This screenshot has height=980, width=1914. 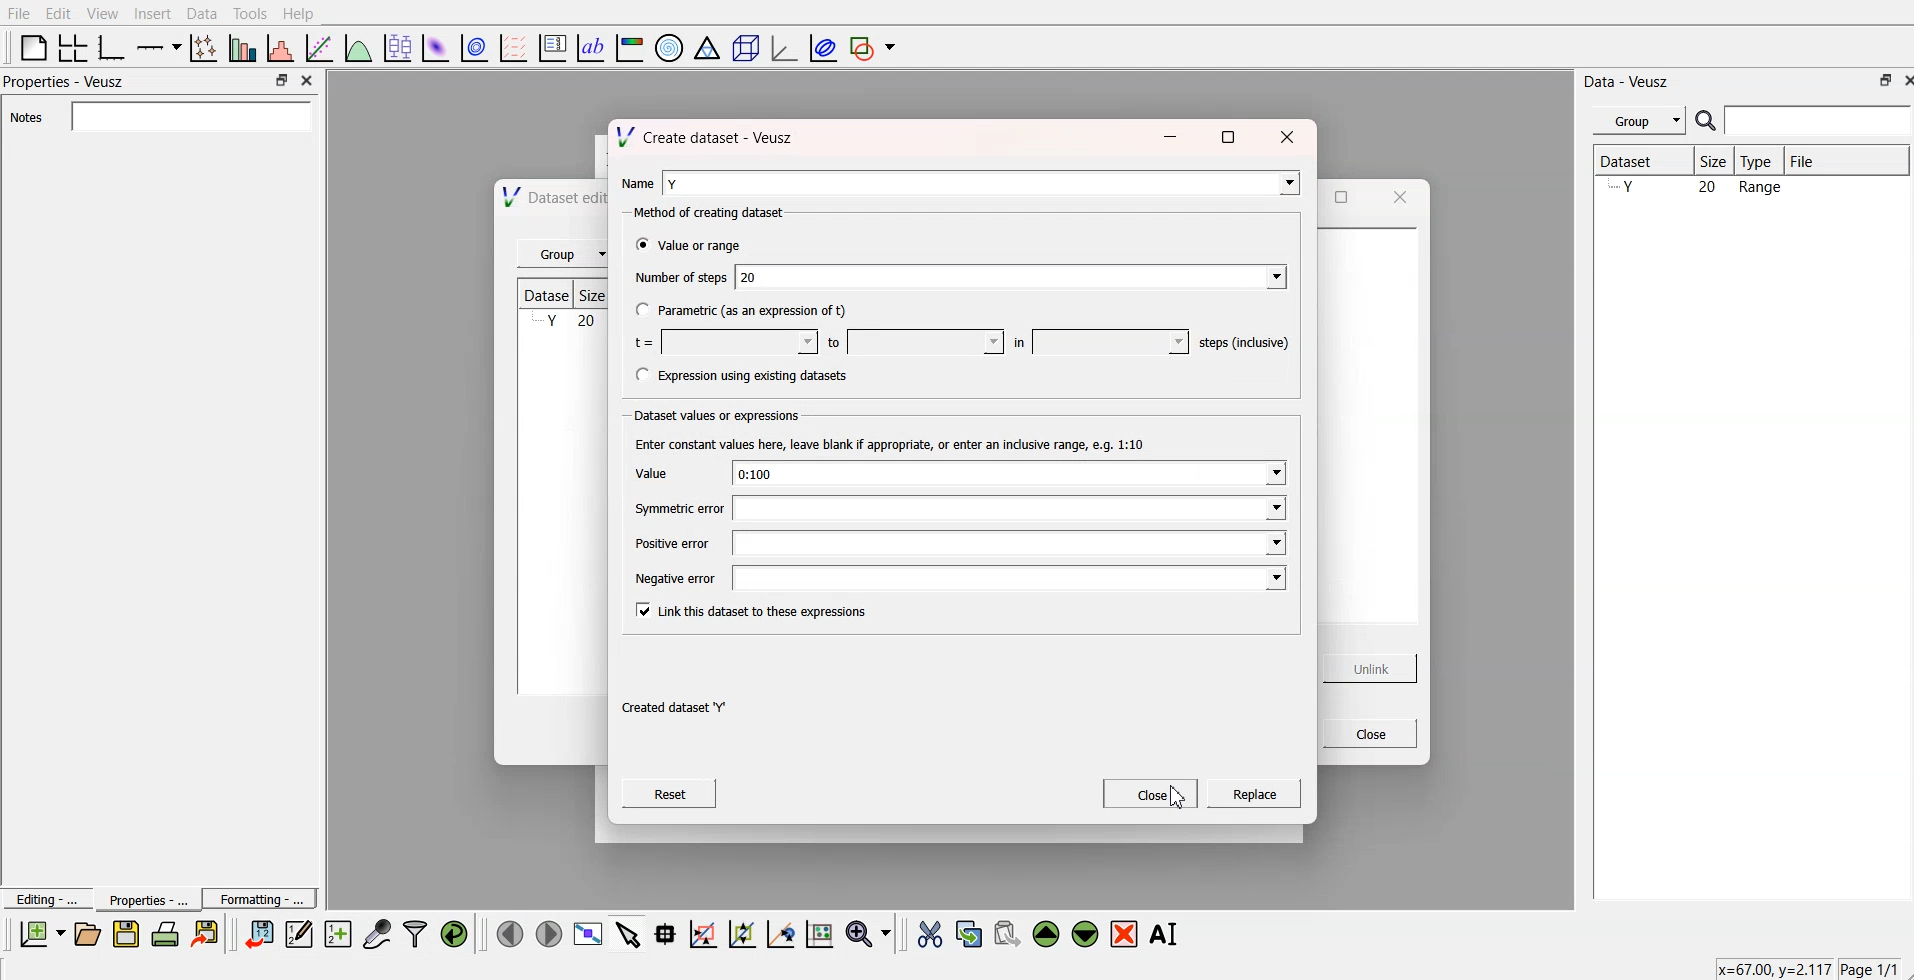 I want to click on Move to previous page, so click(x=507, y=932).